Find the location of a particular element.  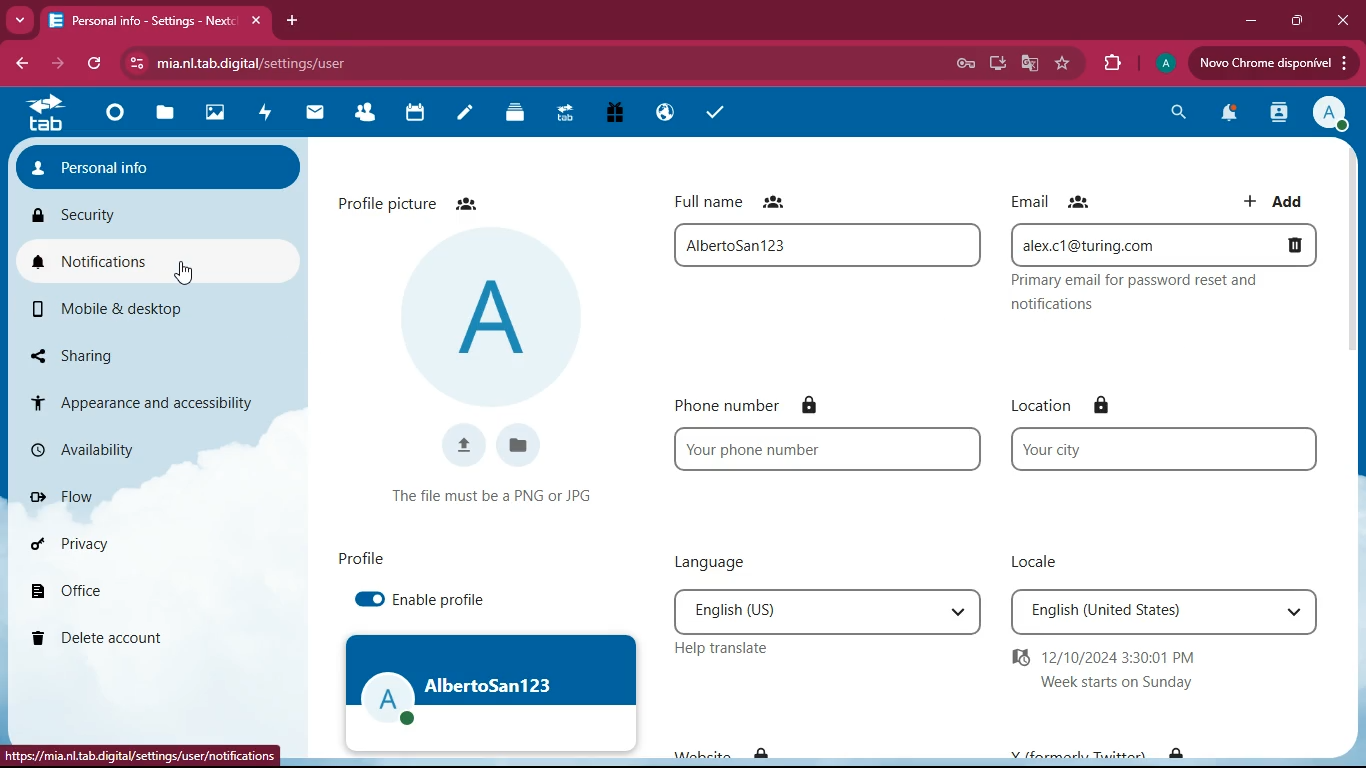

description is located at coordinates (1161, 295).